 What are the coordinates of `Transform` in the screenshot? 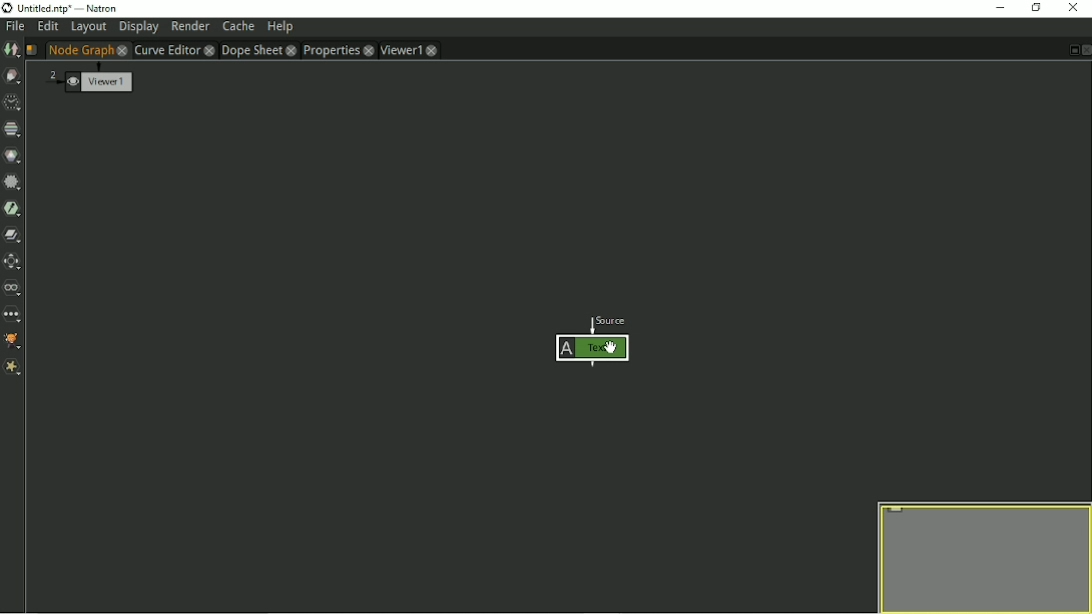 It's located at (14, 262).